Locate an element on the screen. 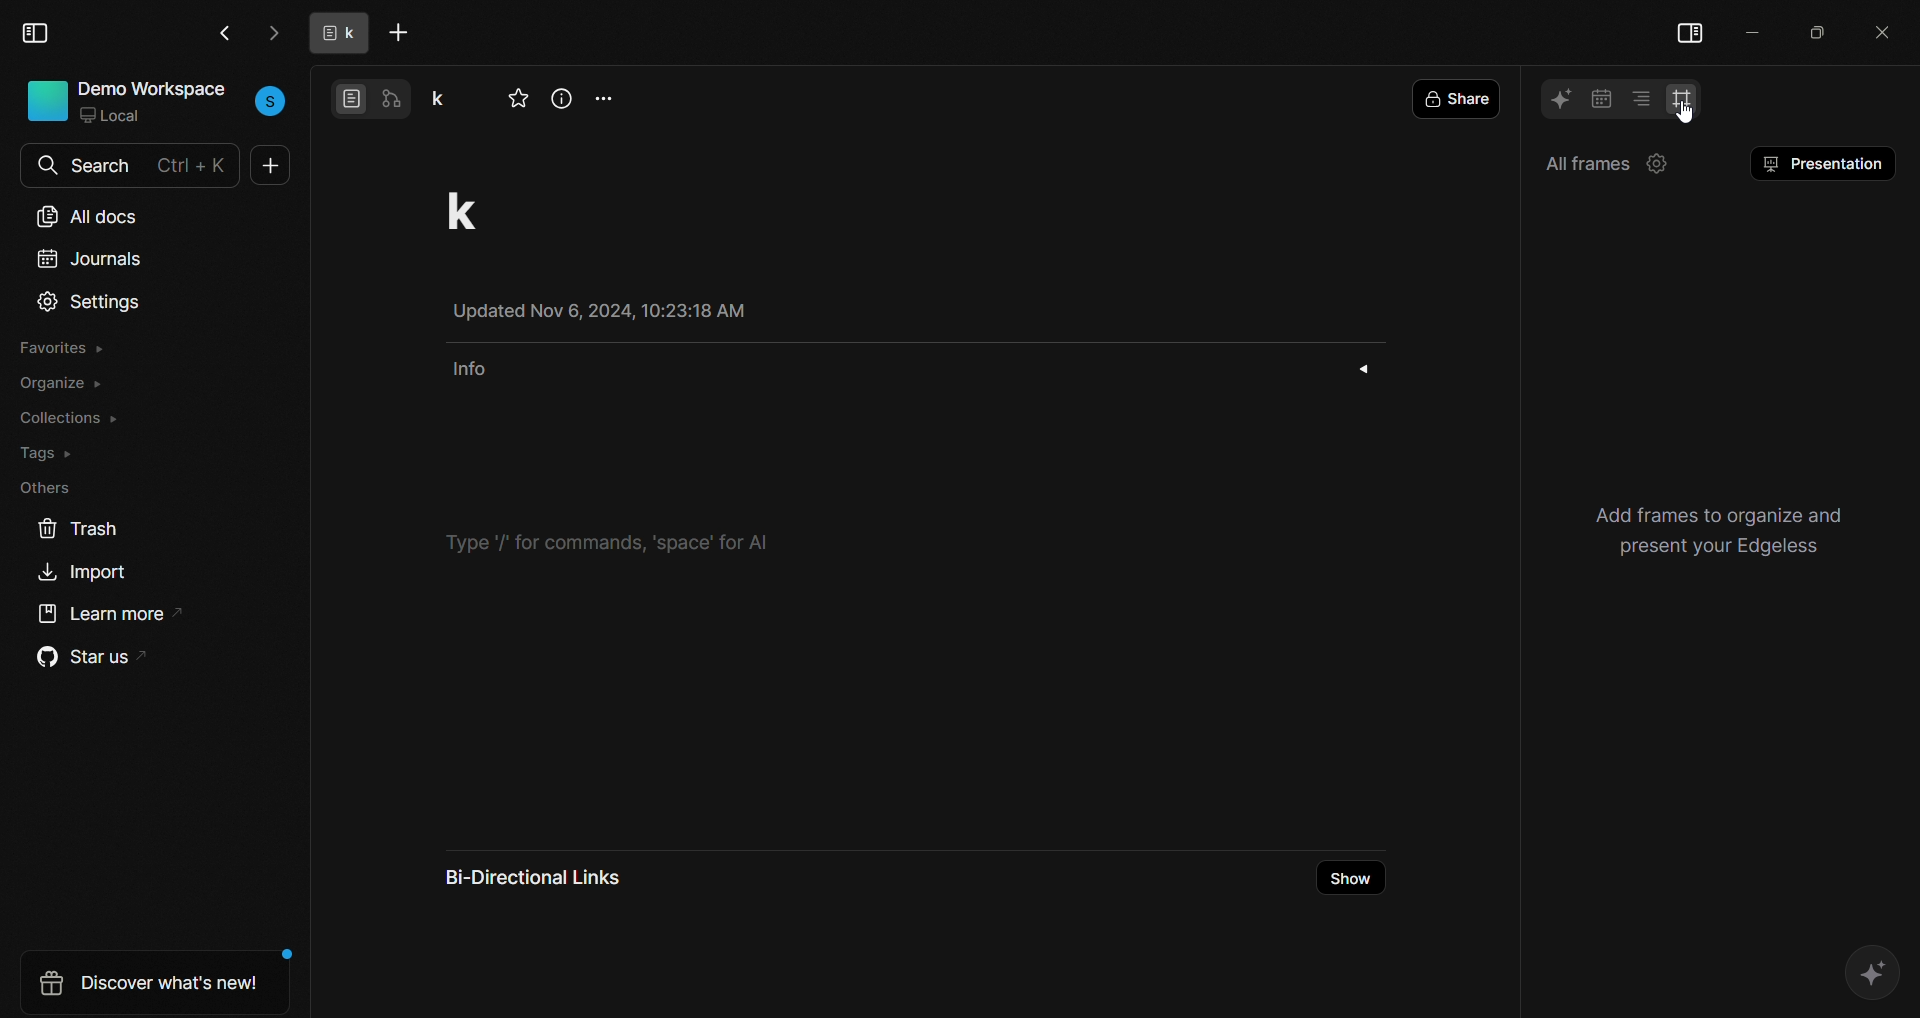 The image size is (1920, 1018). maximize is located at coordinates (1817, 30).